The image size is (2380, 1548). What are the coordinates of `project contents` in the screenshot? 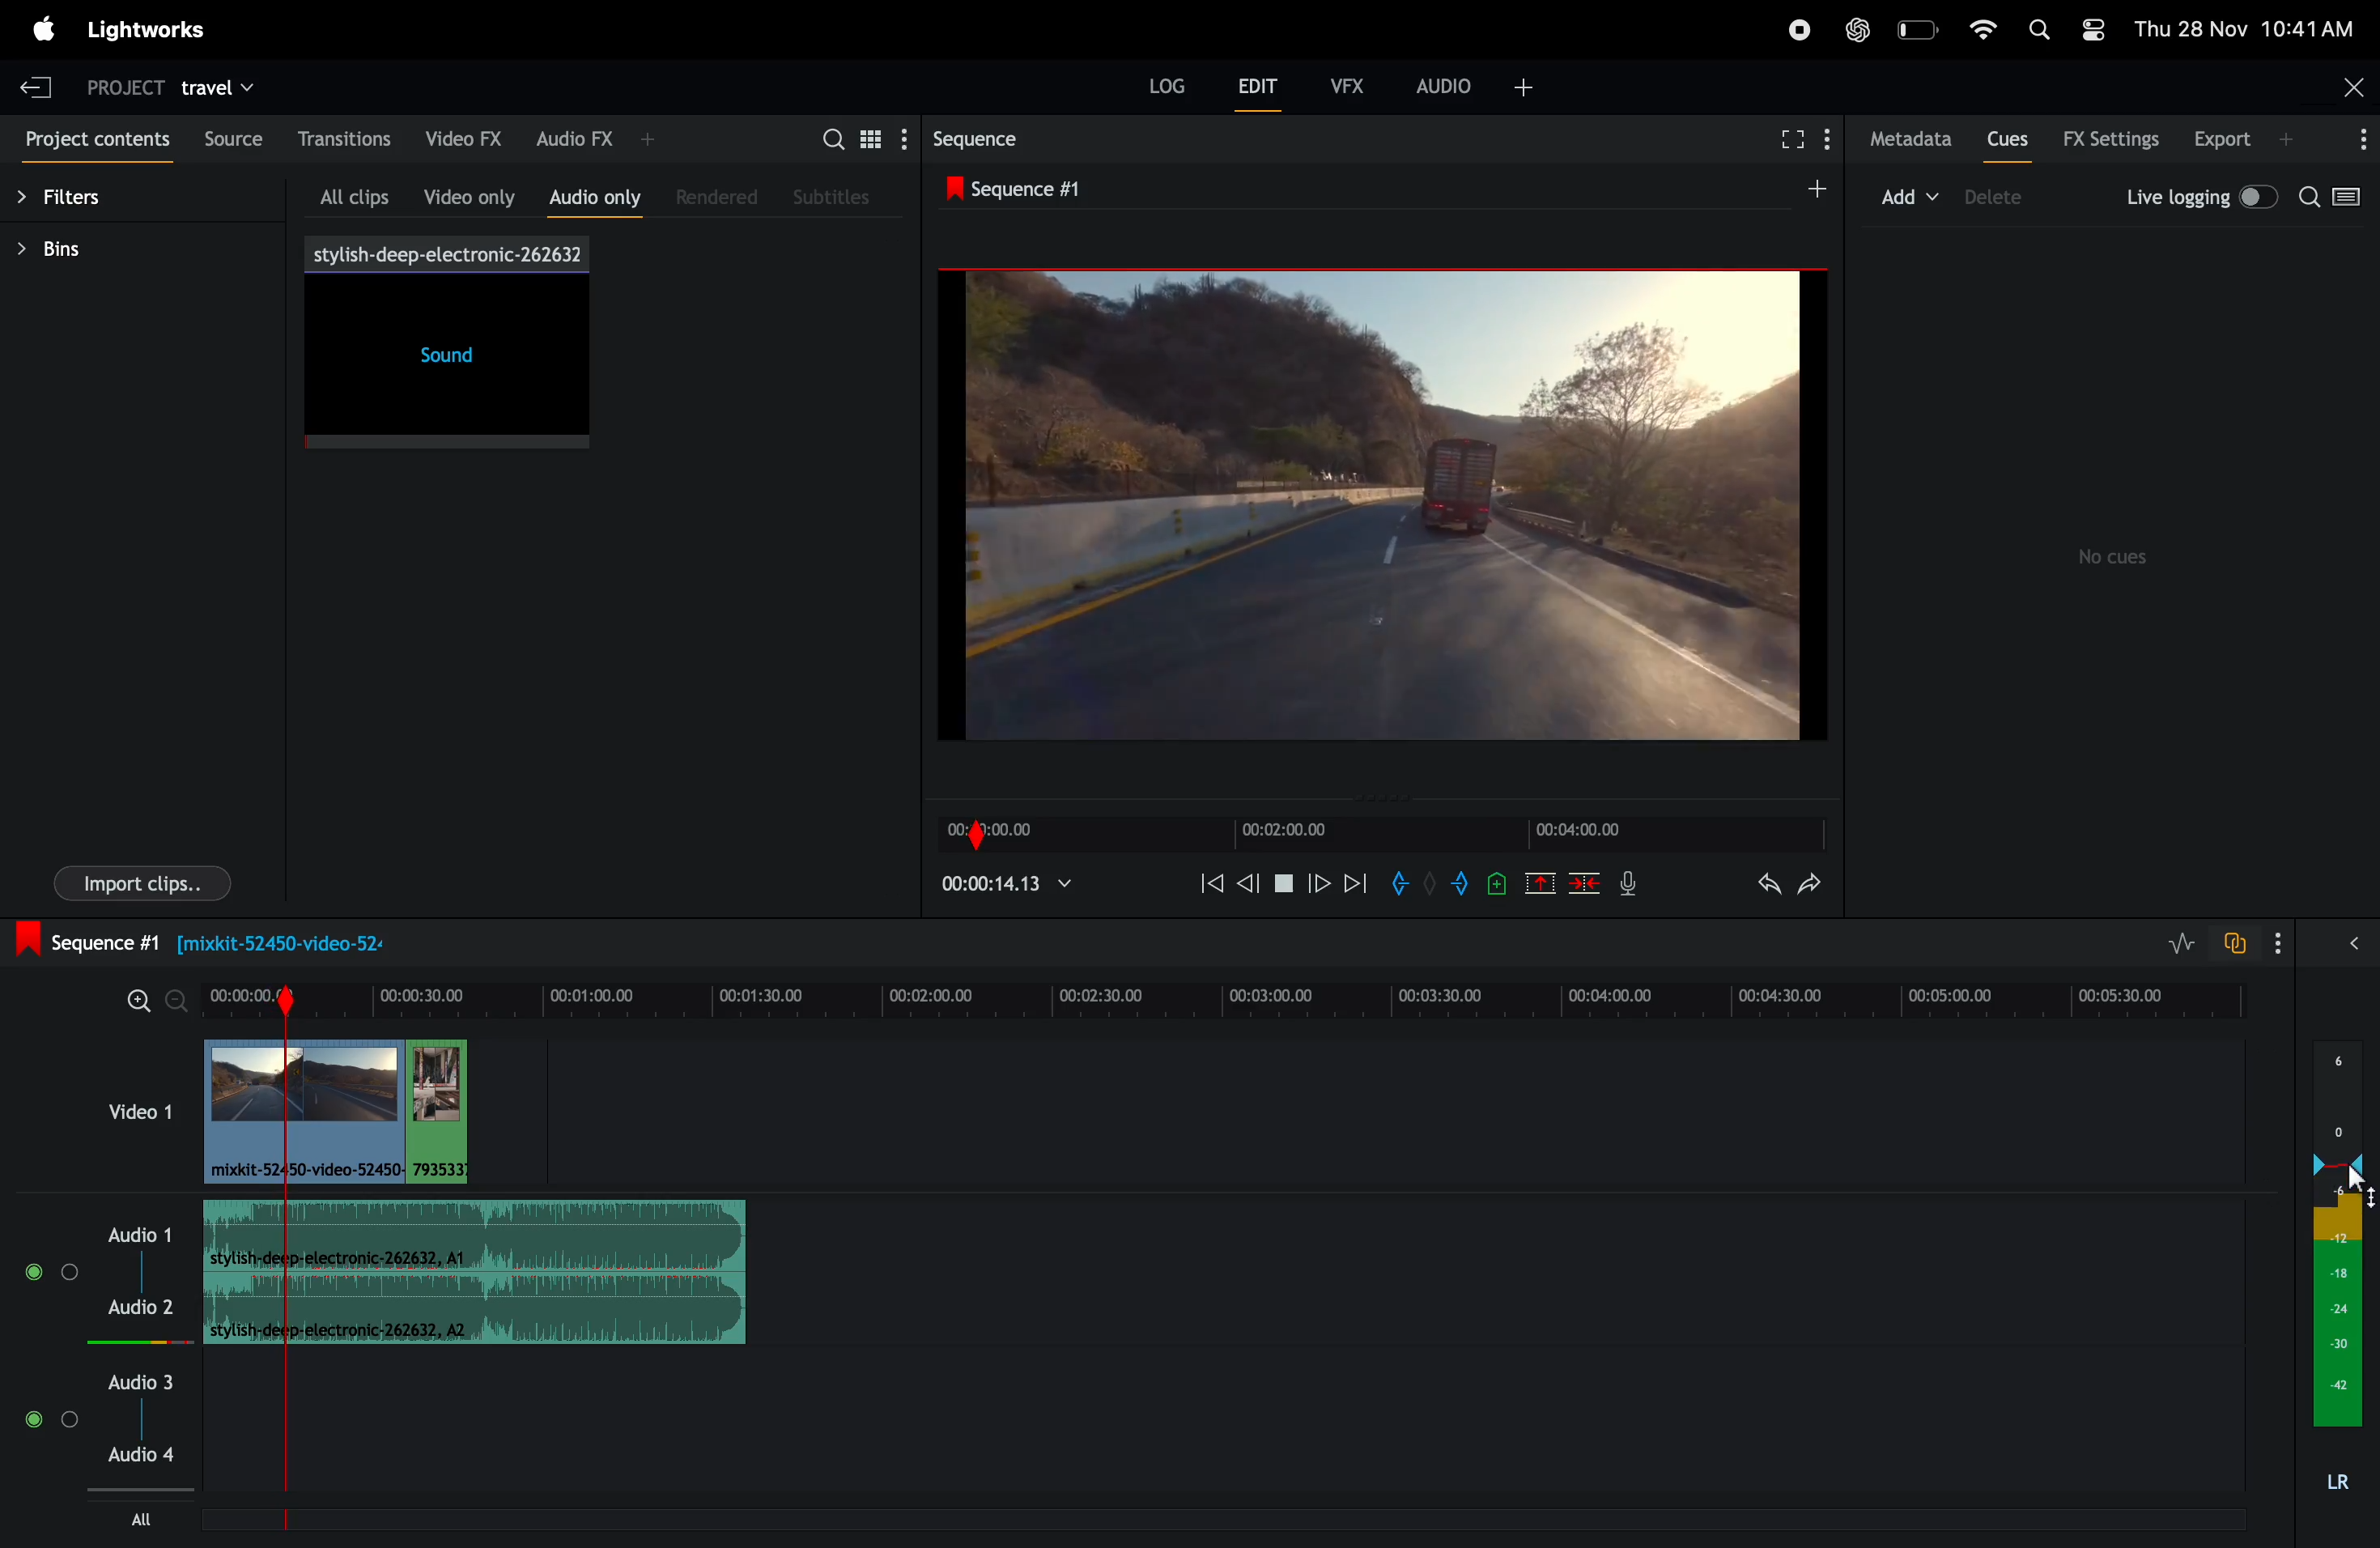 It's located at (94, 133).